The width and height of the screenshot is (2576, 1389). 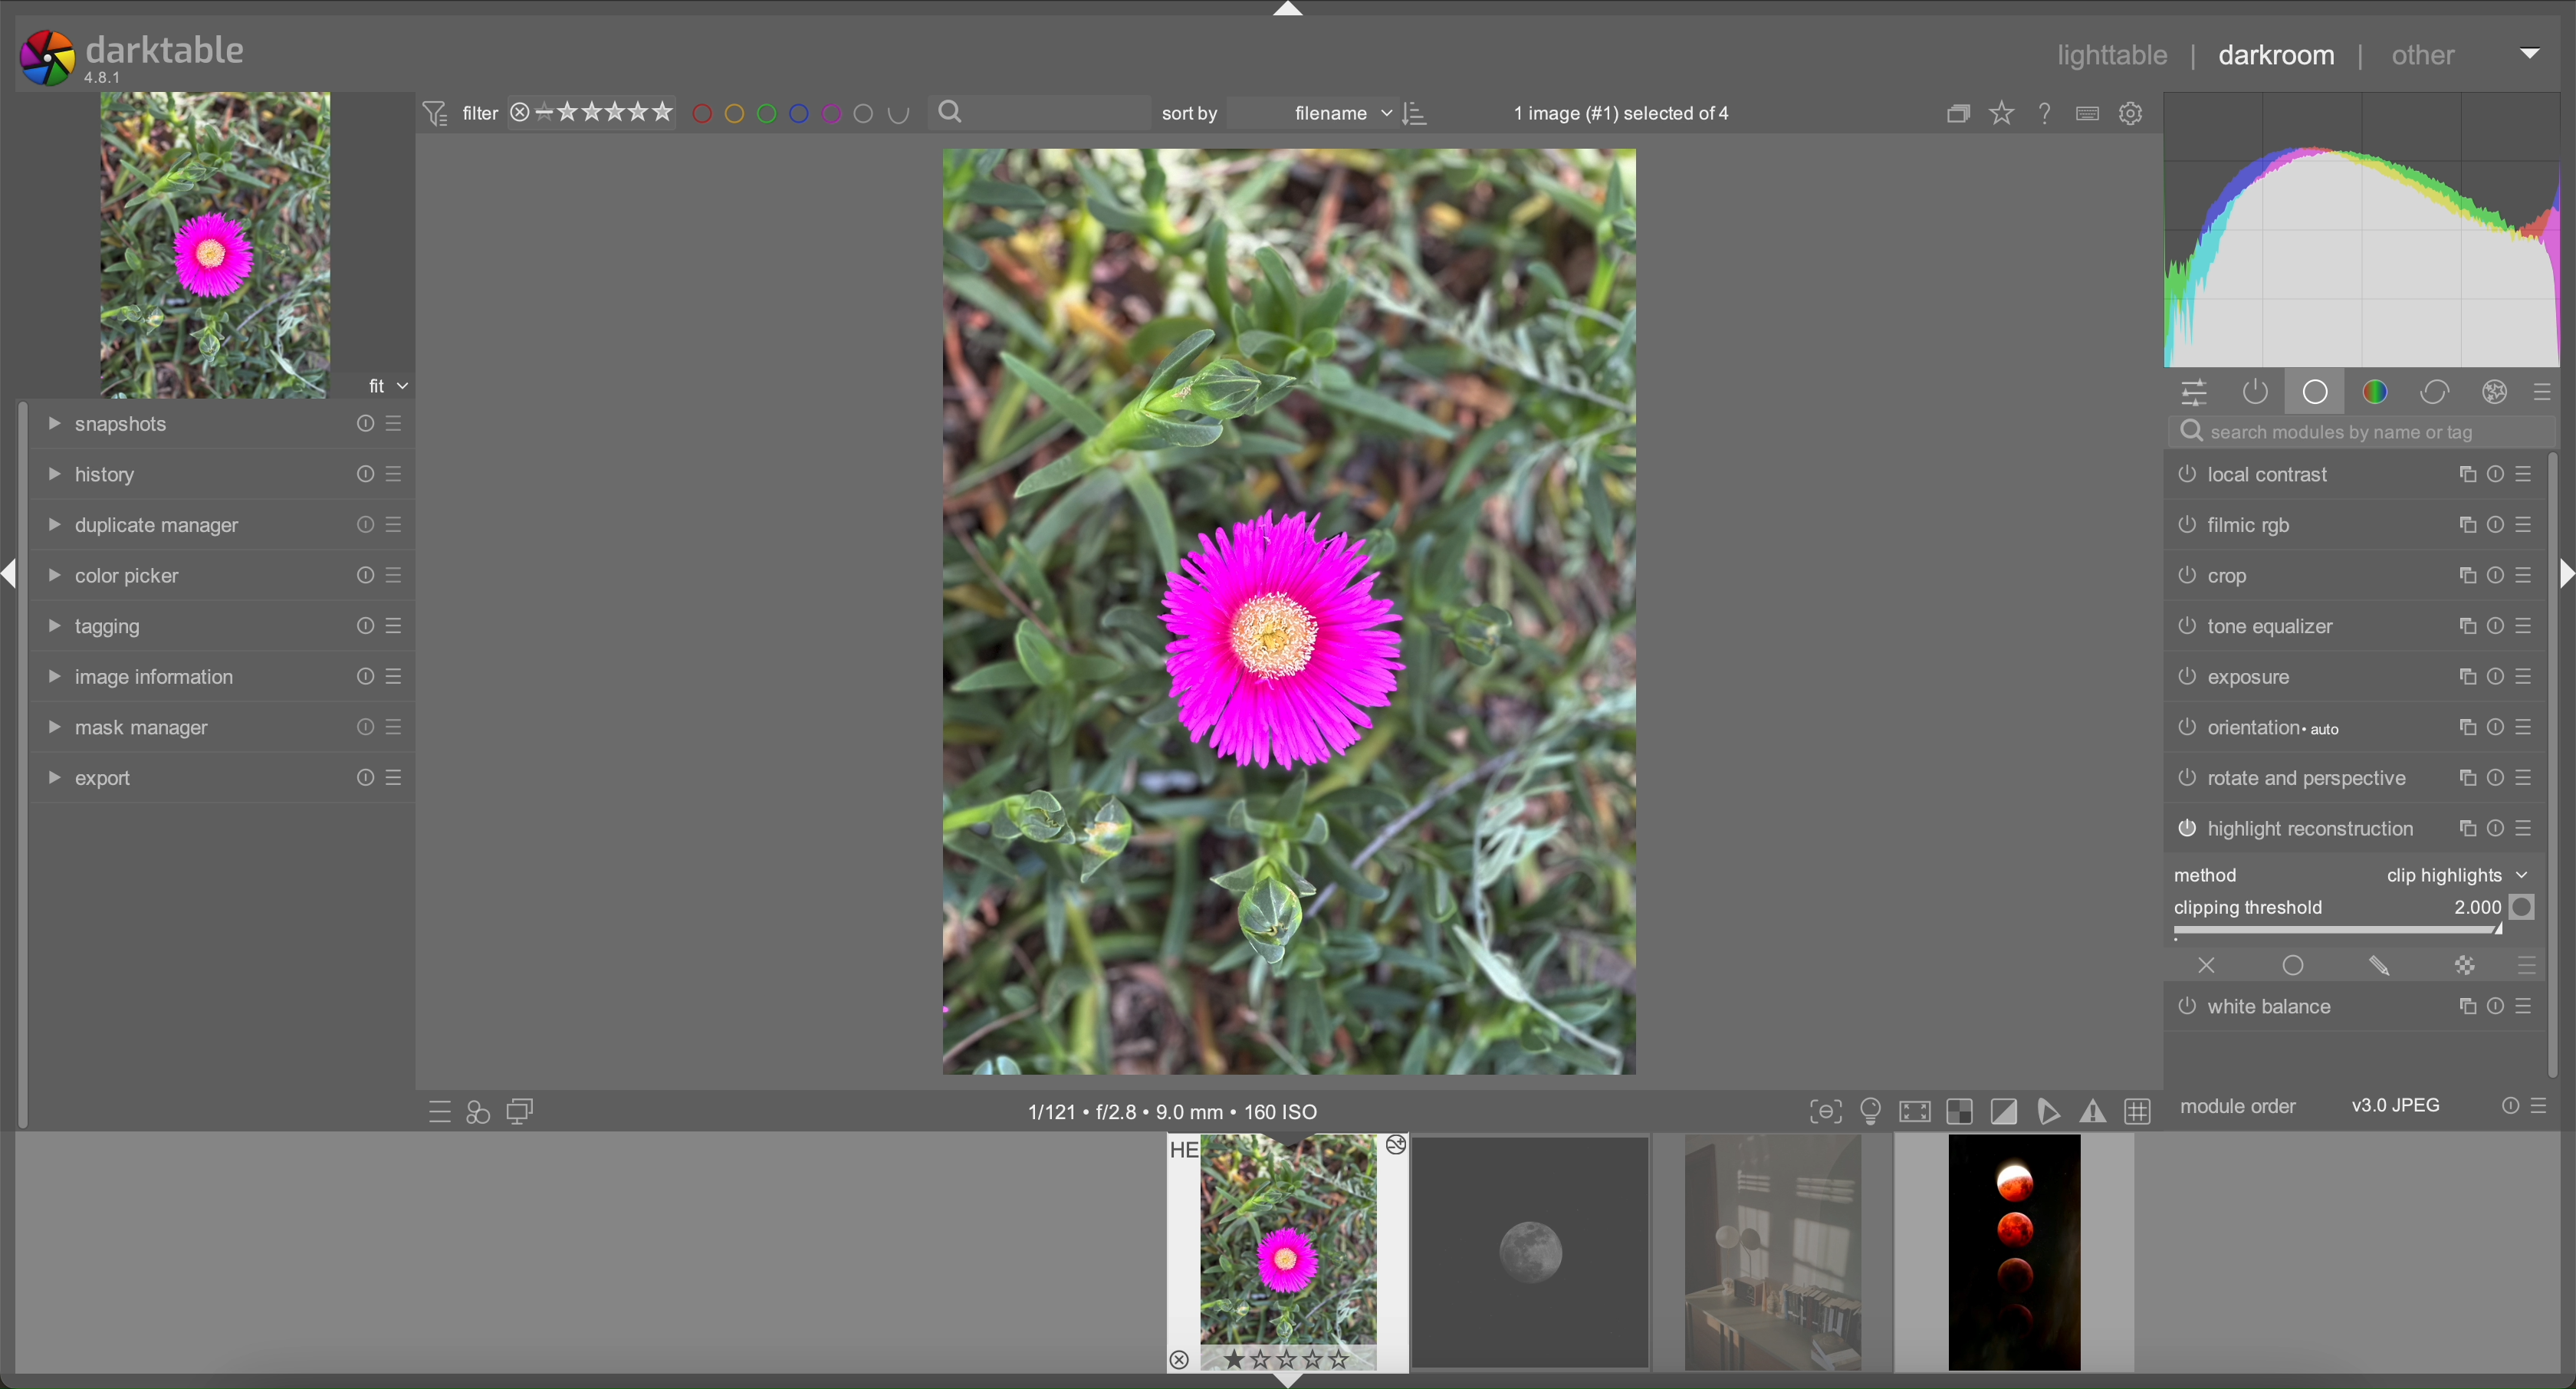 What do you see at coordinates (2462, 726) in the screenshot?
I see `copy` at bounding box center [2462, 726].